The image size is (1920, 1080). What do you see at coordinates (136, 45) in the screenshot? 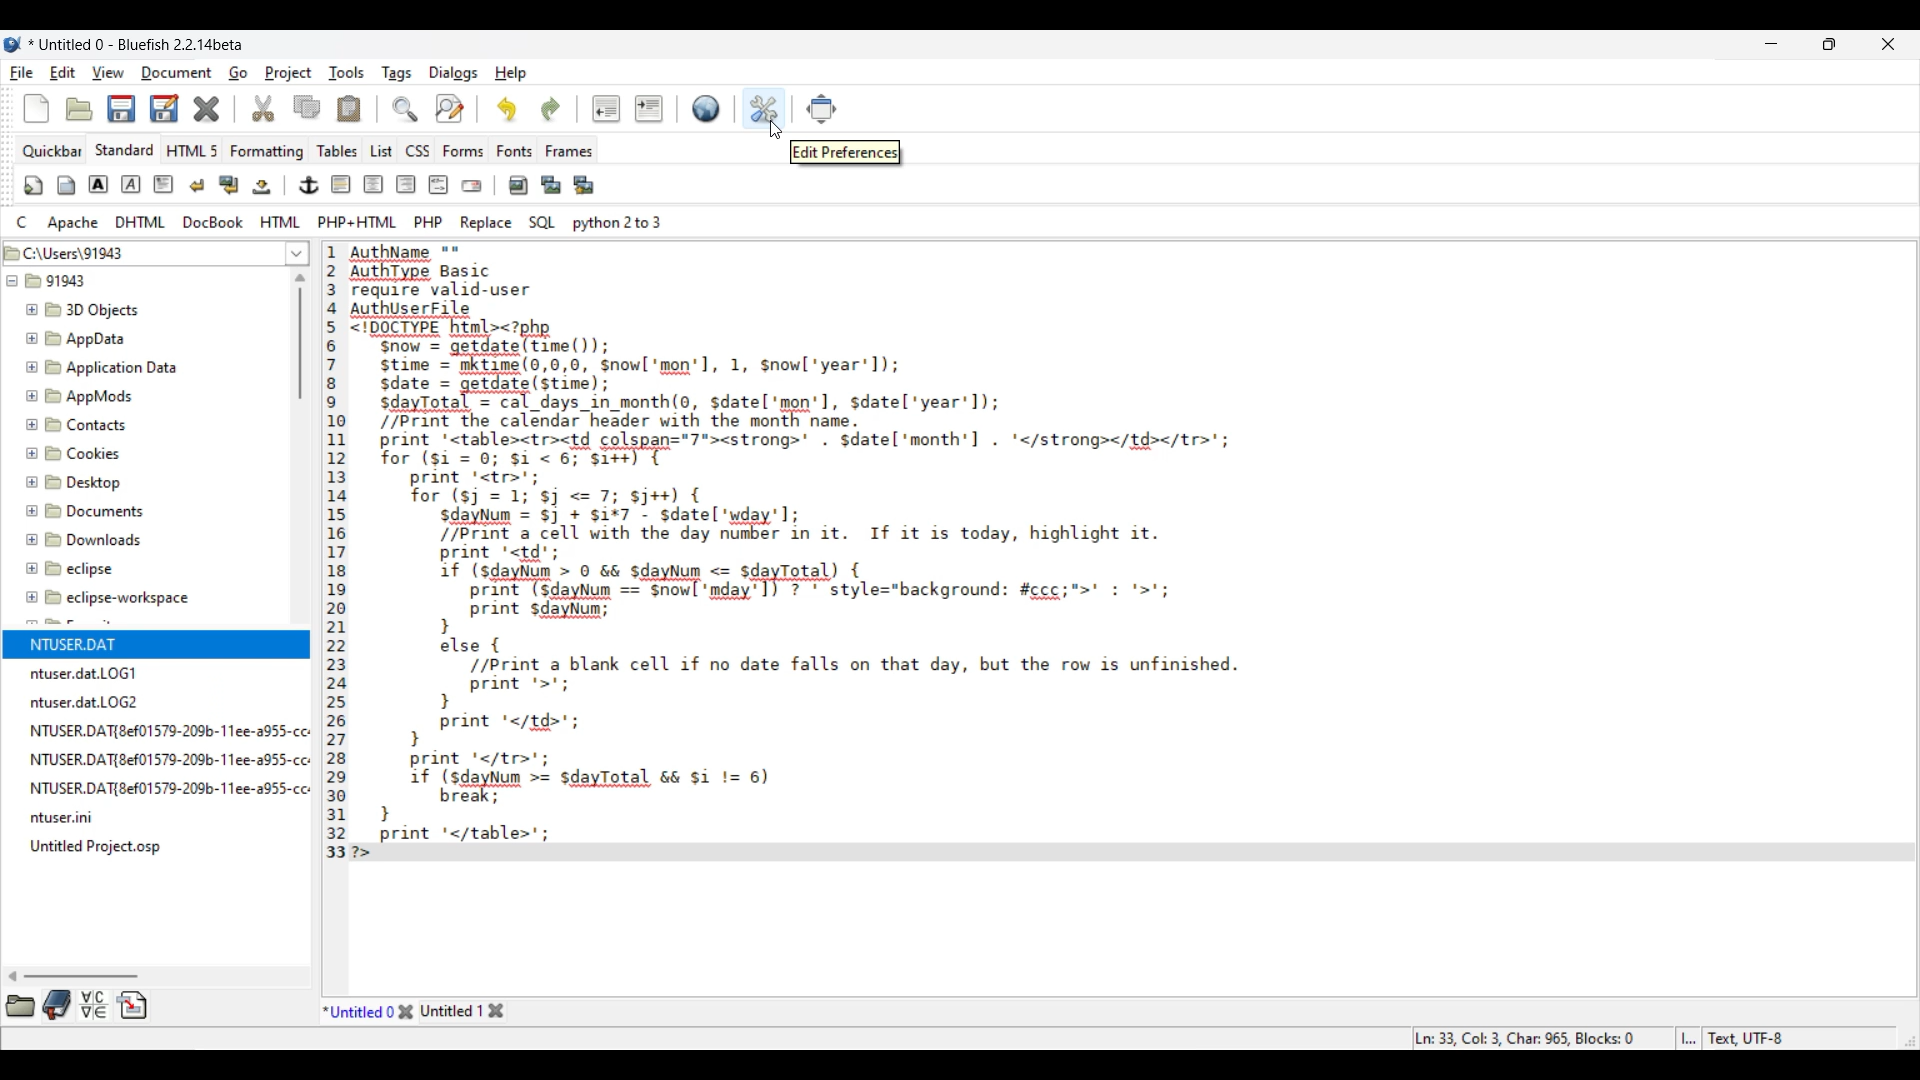
I see `Project name, software name and version ` at bounding box center [136, 45].